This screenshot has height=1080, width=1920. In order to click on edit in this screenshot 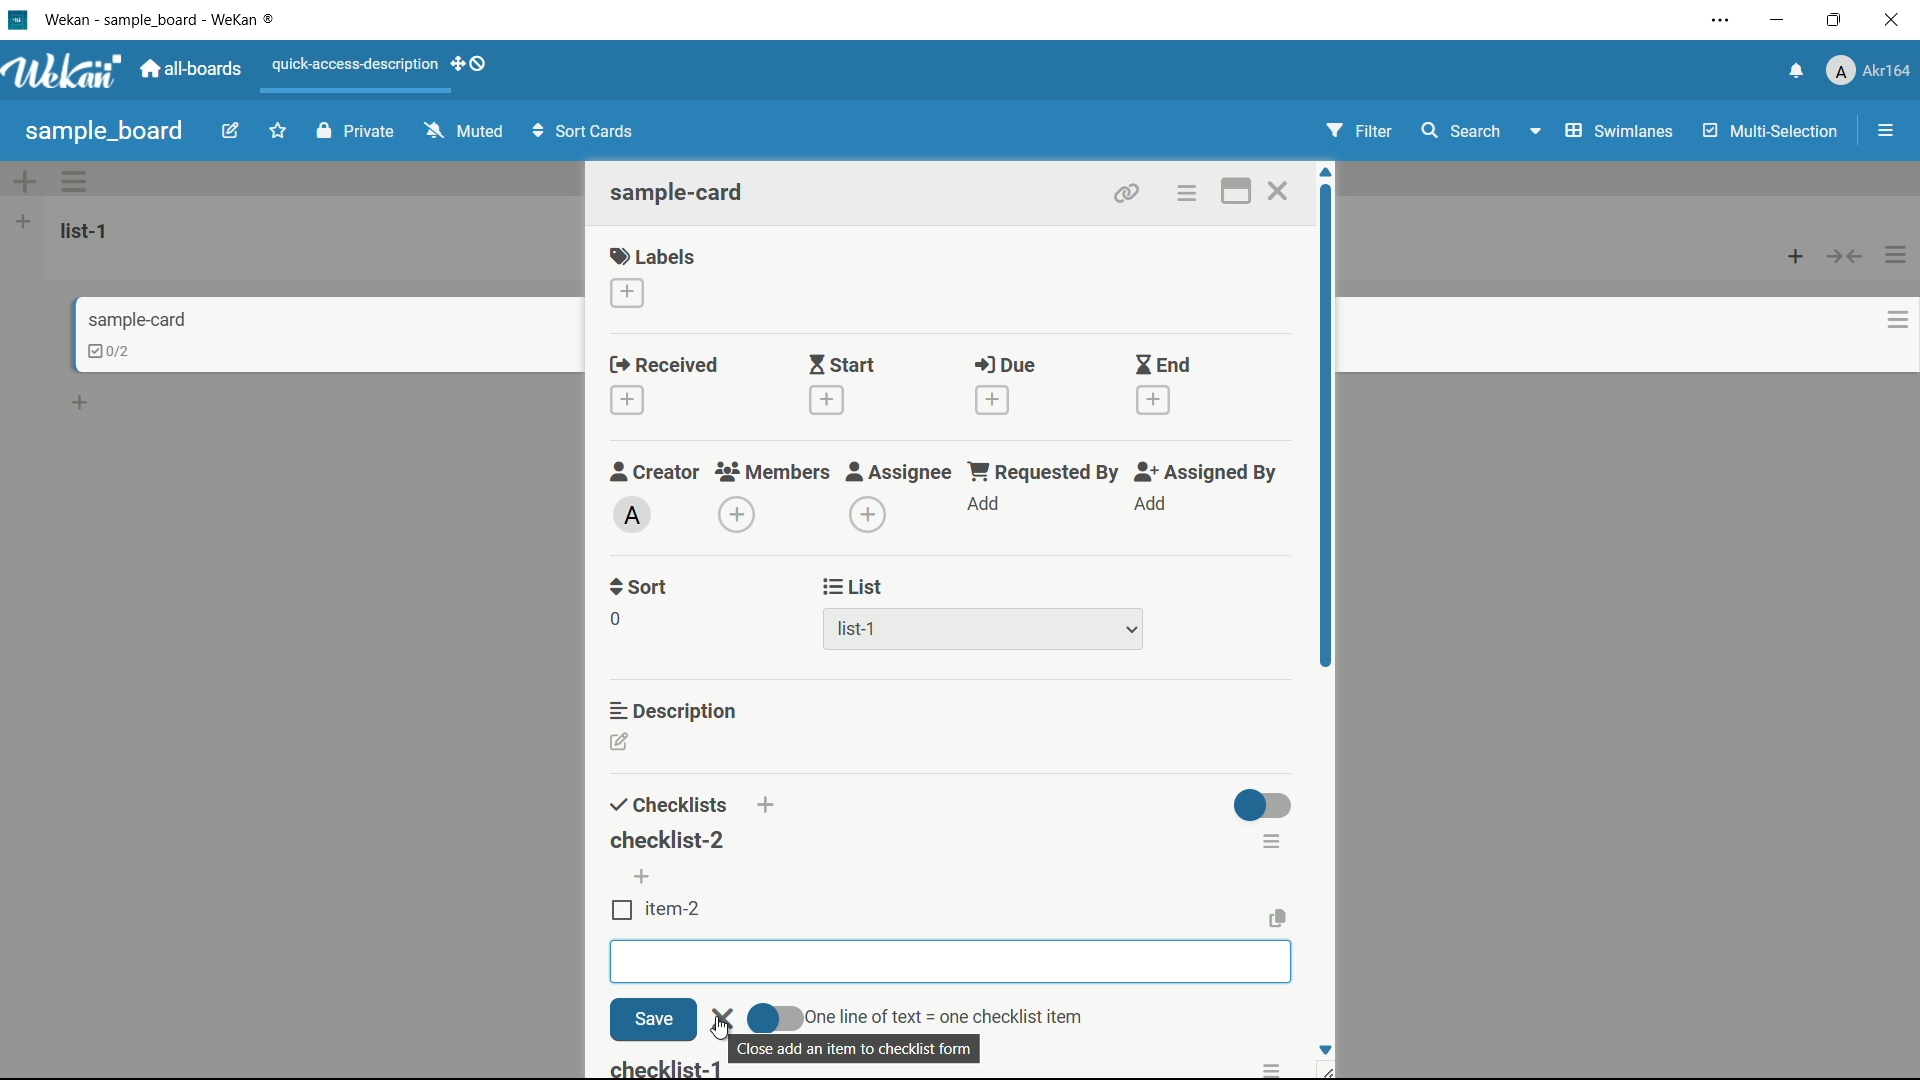, I will do `click(231, 133)`.